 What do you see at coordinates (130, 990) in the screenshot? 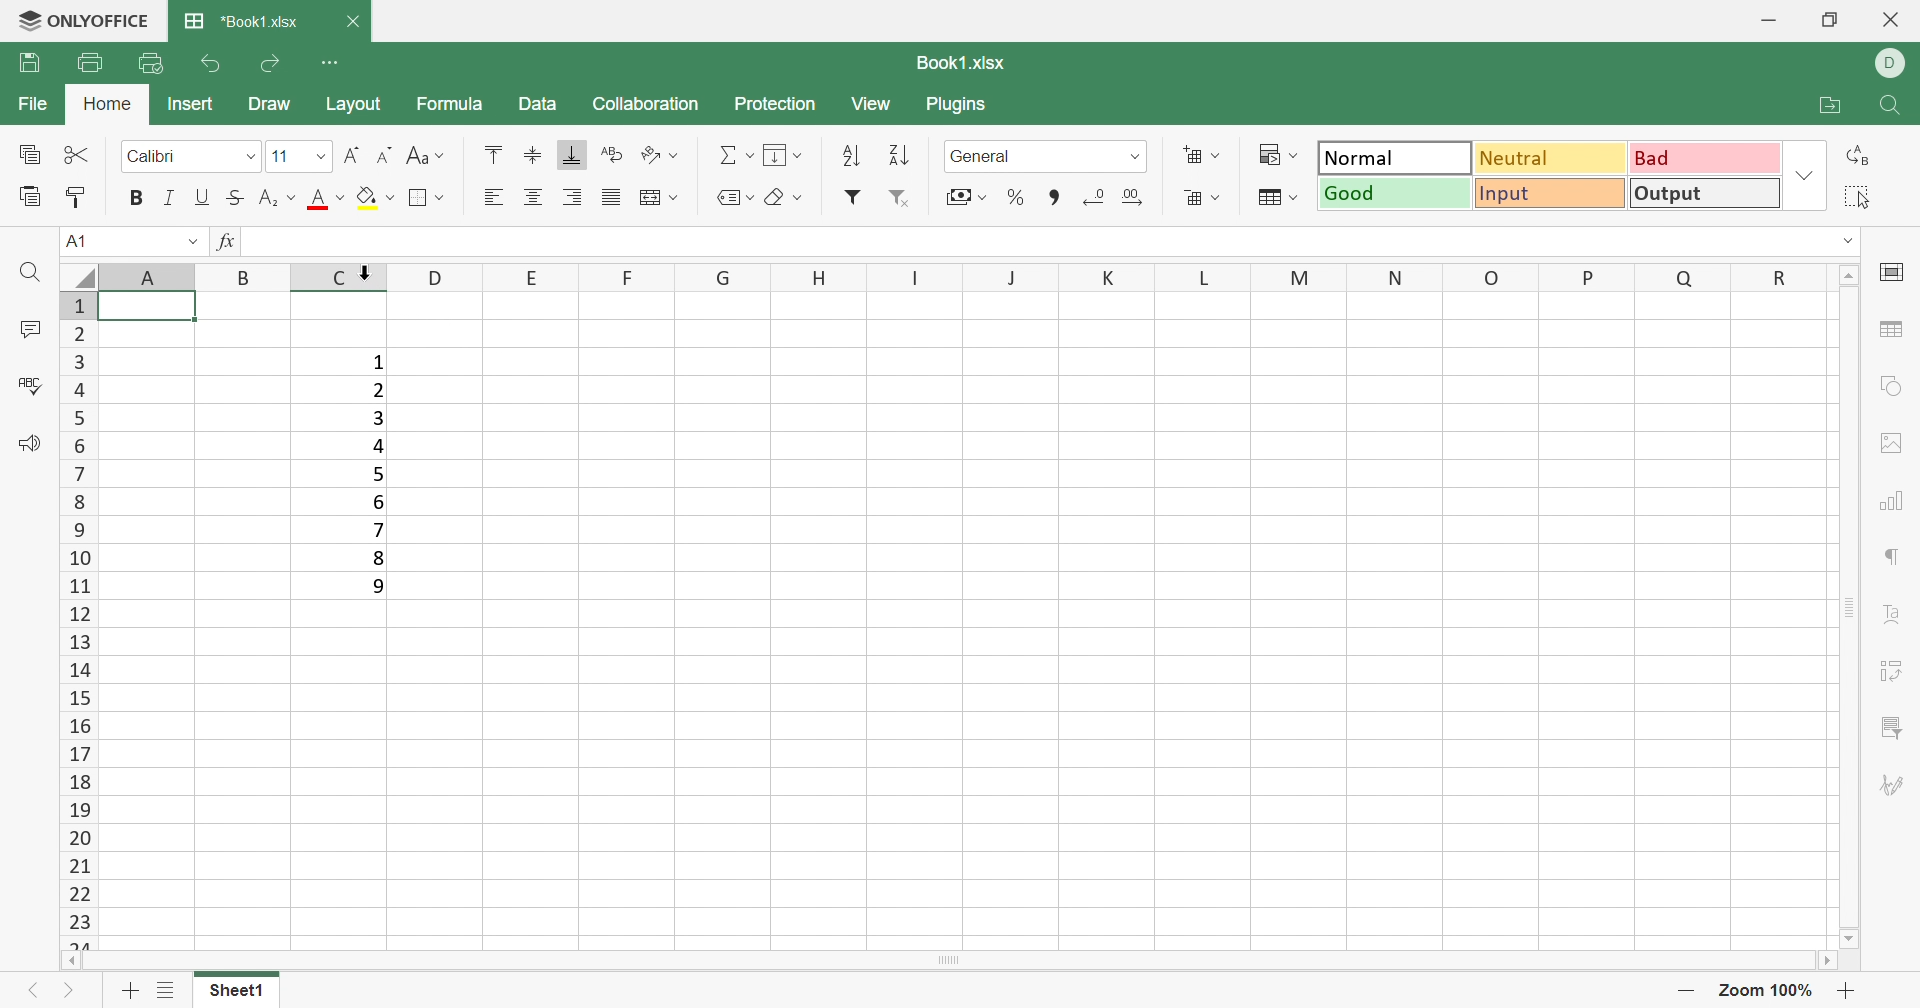
I see `Add sheet` at bounding box center [130, 990].